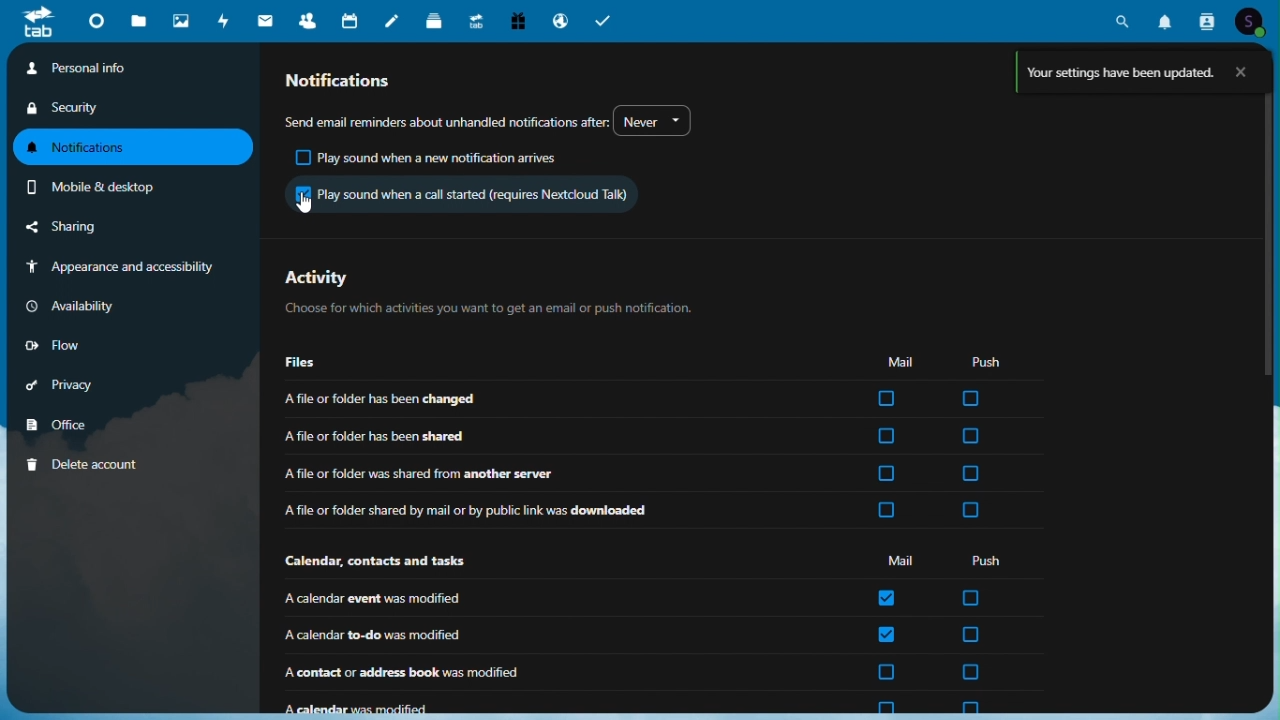 This screenshot has width=1280, height=720. What do you see at coordinates (309, 18) in the screenshot?
I see `Contacts` at bounding box center [309, 18].